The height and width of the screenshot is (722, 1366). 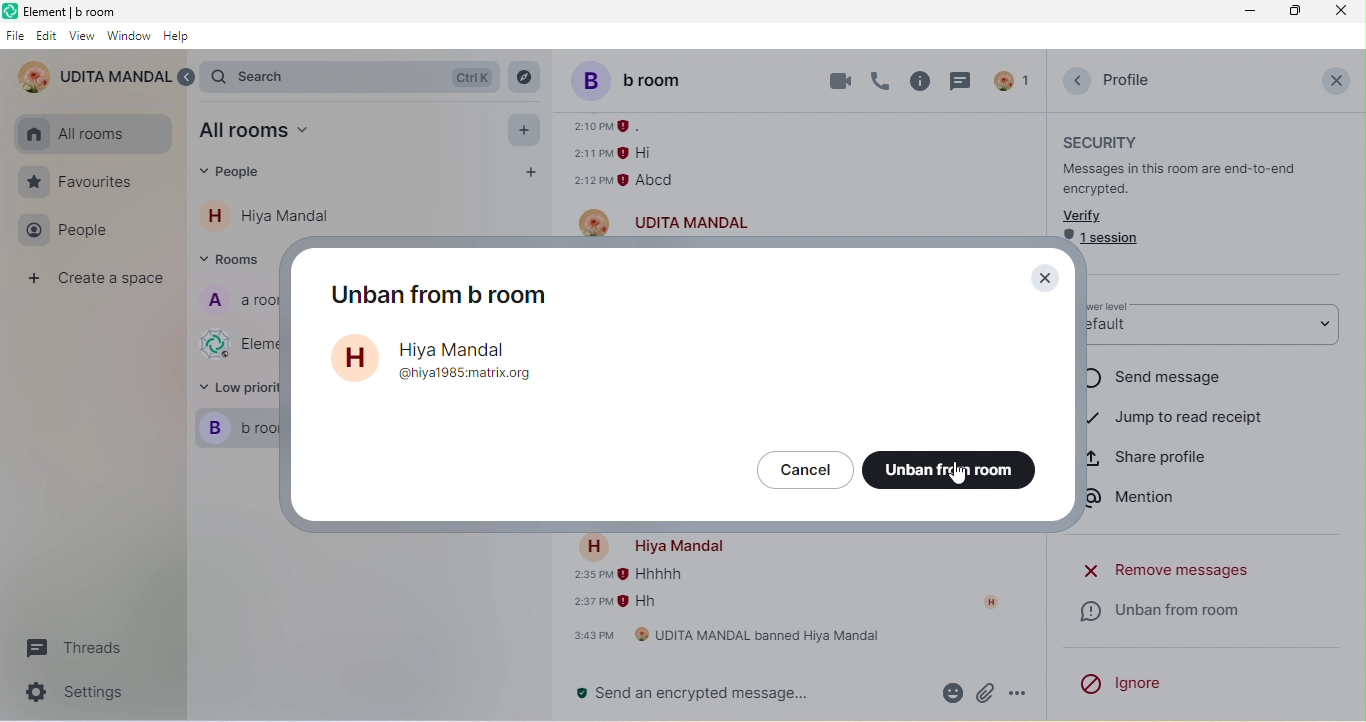 What do you see at coordinates (76, 134) in the screenshot?
I see `all rooms` at bounding box center [76, 134].